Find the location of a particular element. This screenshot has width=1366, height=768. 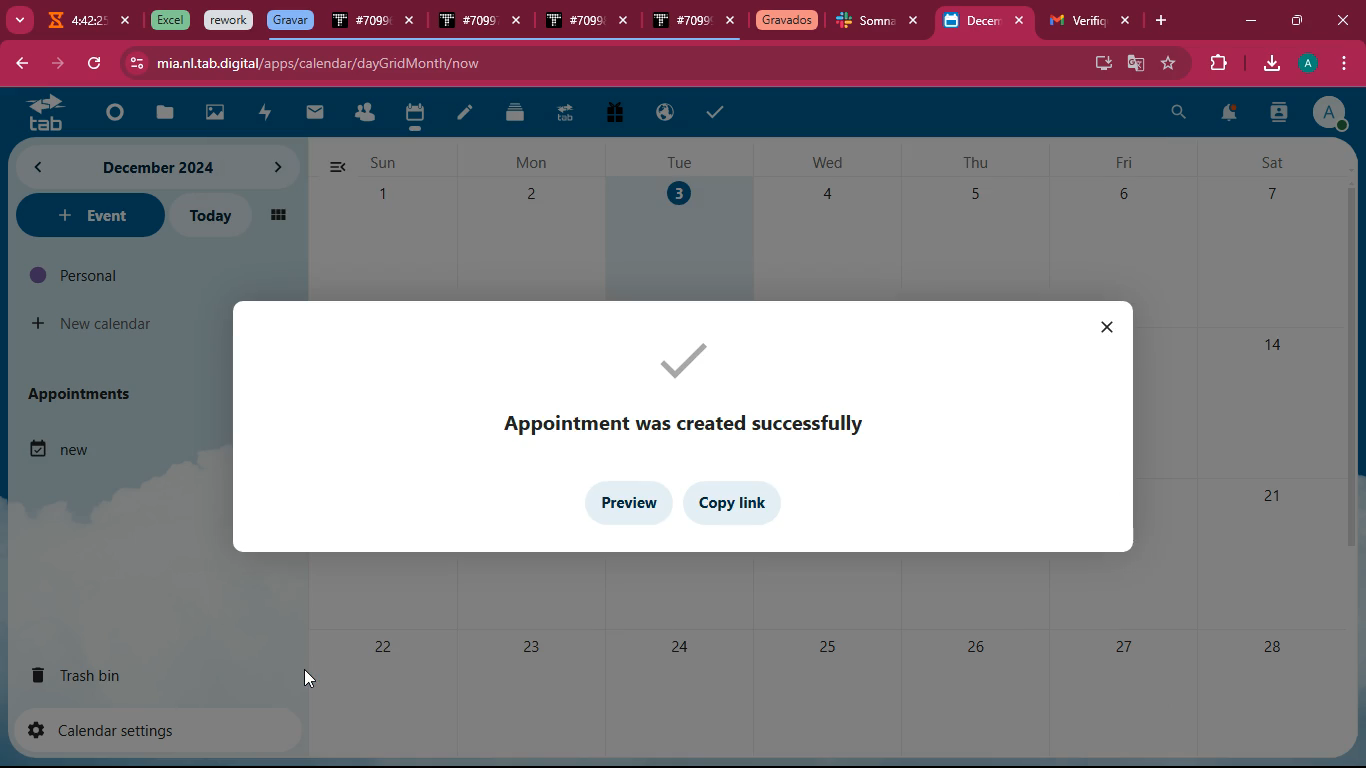

close is located at coordinates (1111, 330).